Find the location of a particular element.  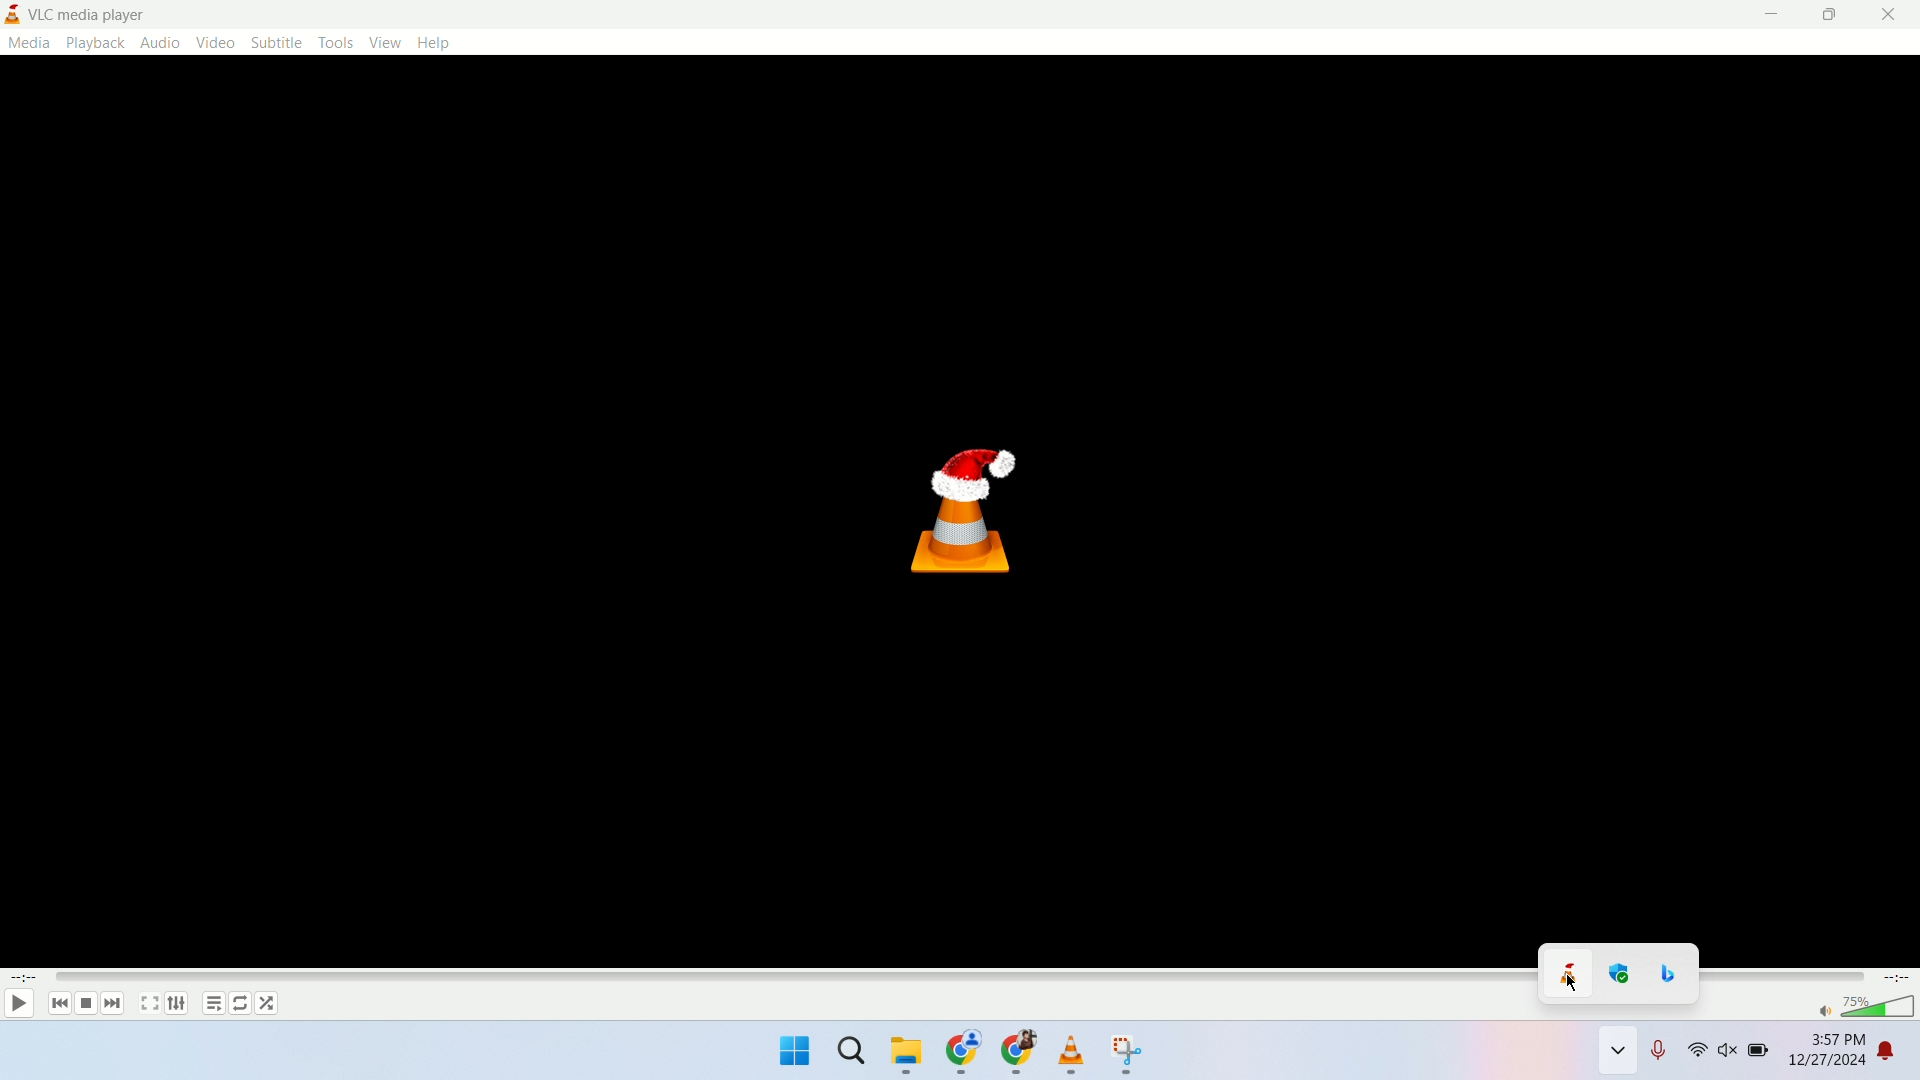

maximize is located at coordinates (1833, 15).